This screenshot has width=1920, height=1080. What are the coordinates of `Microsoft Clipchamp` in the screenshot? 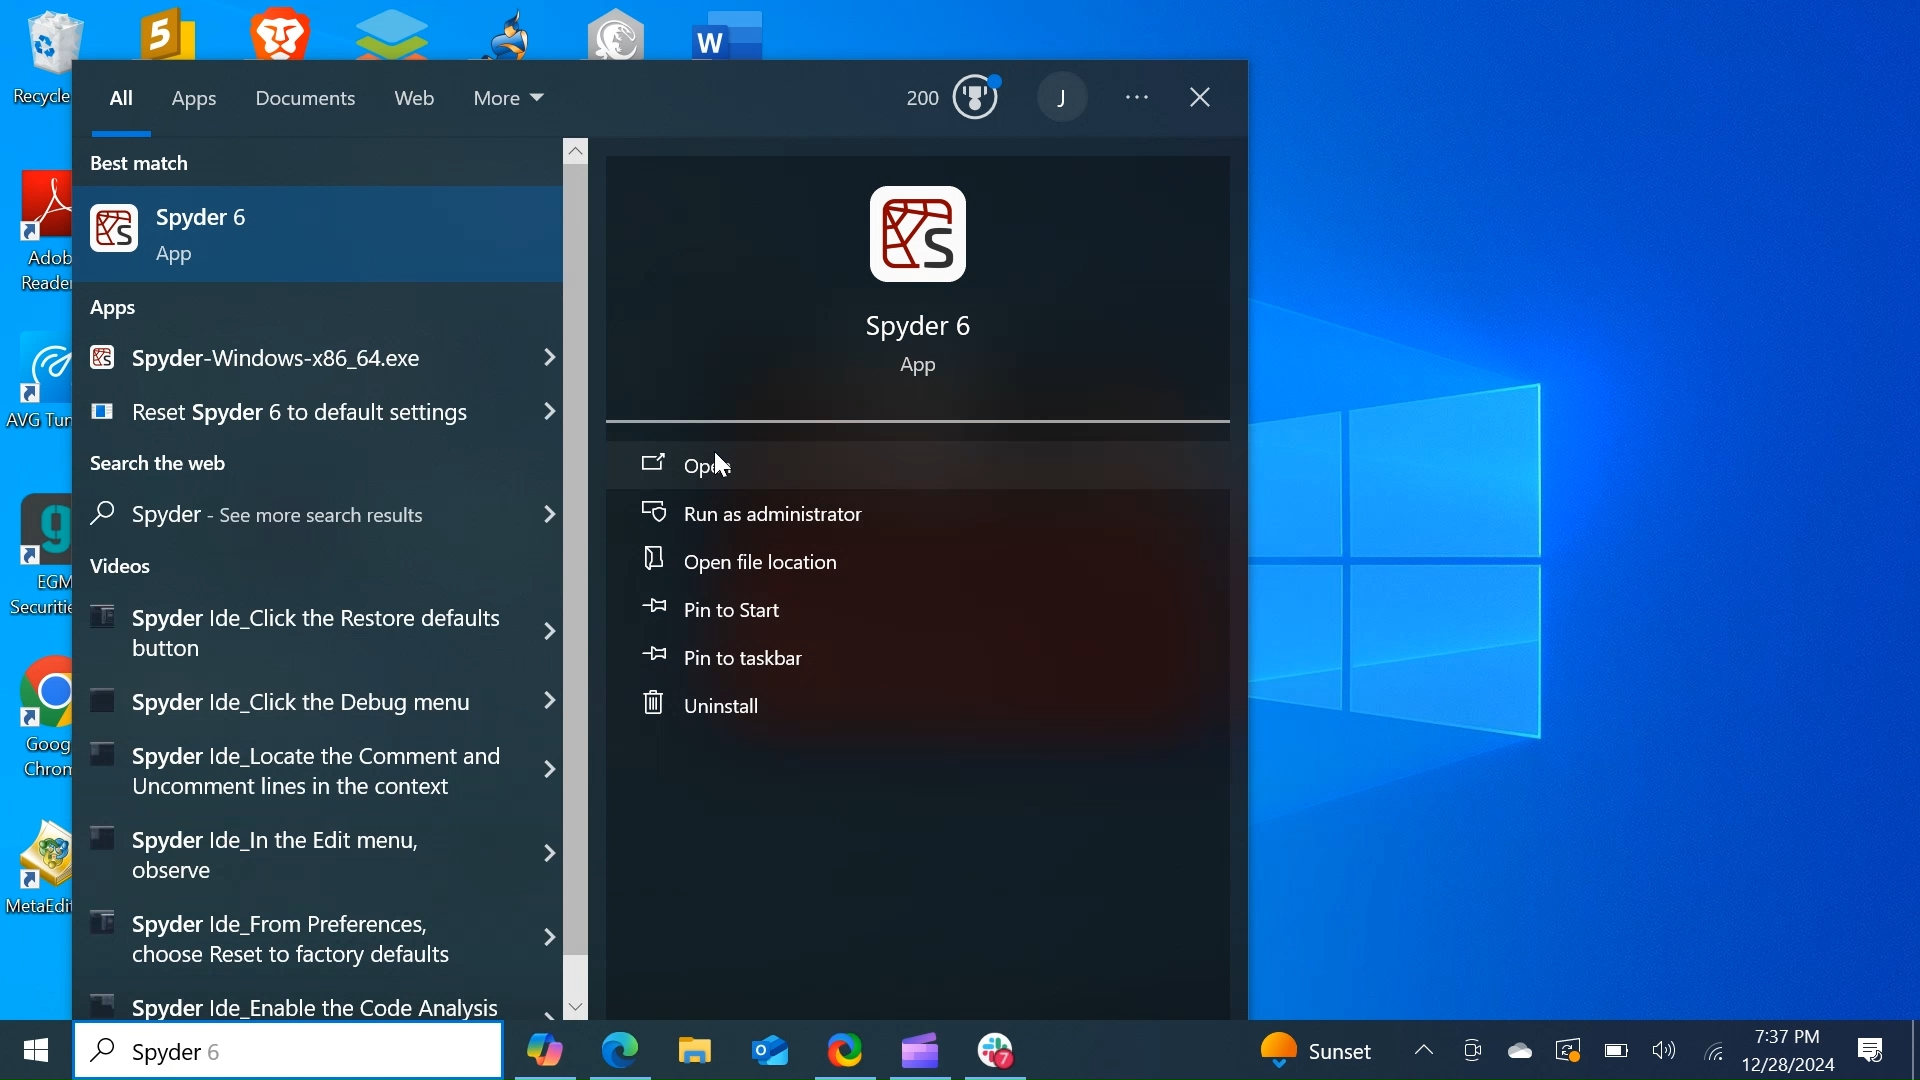 It's located at (919, 1049).